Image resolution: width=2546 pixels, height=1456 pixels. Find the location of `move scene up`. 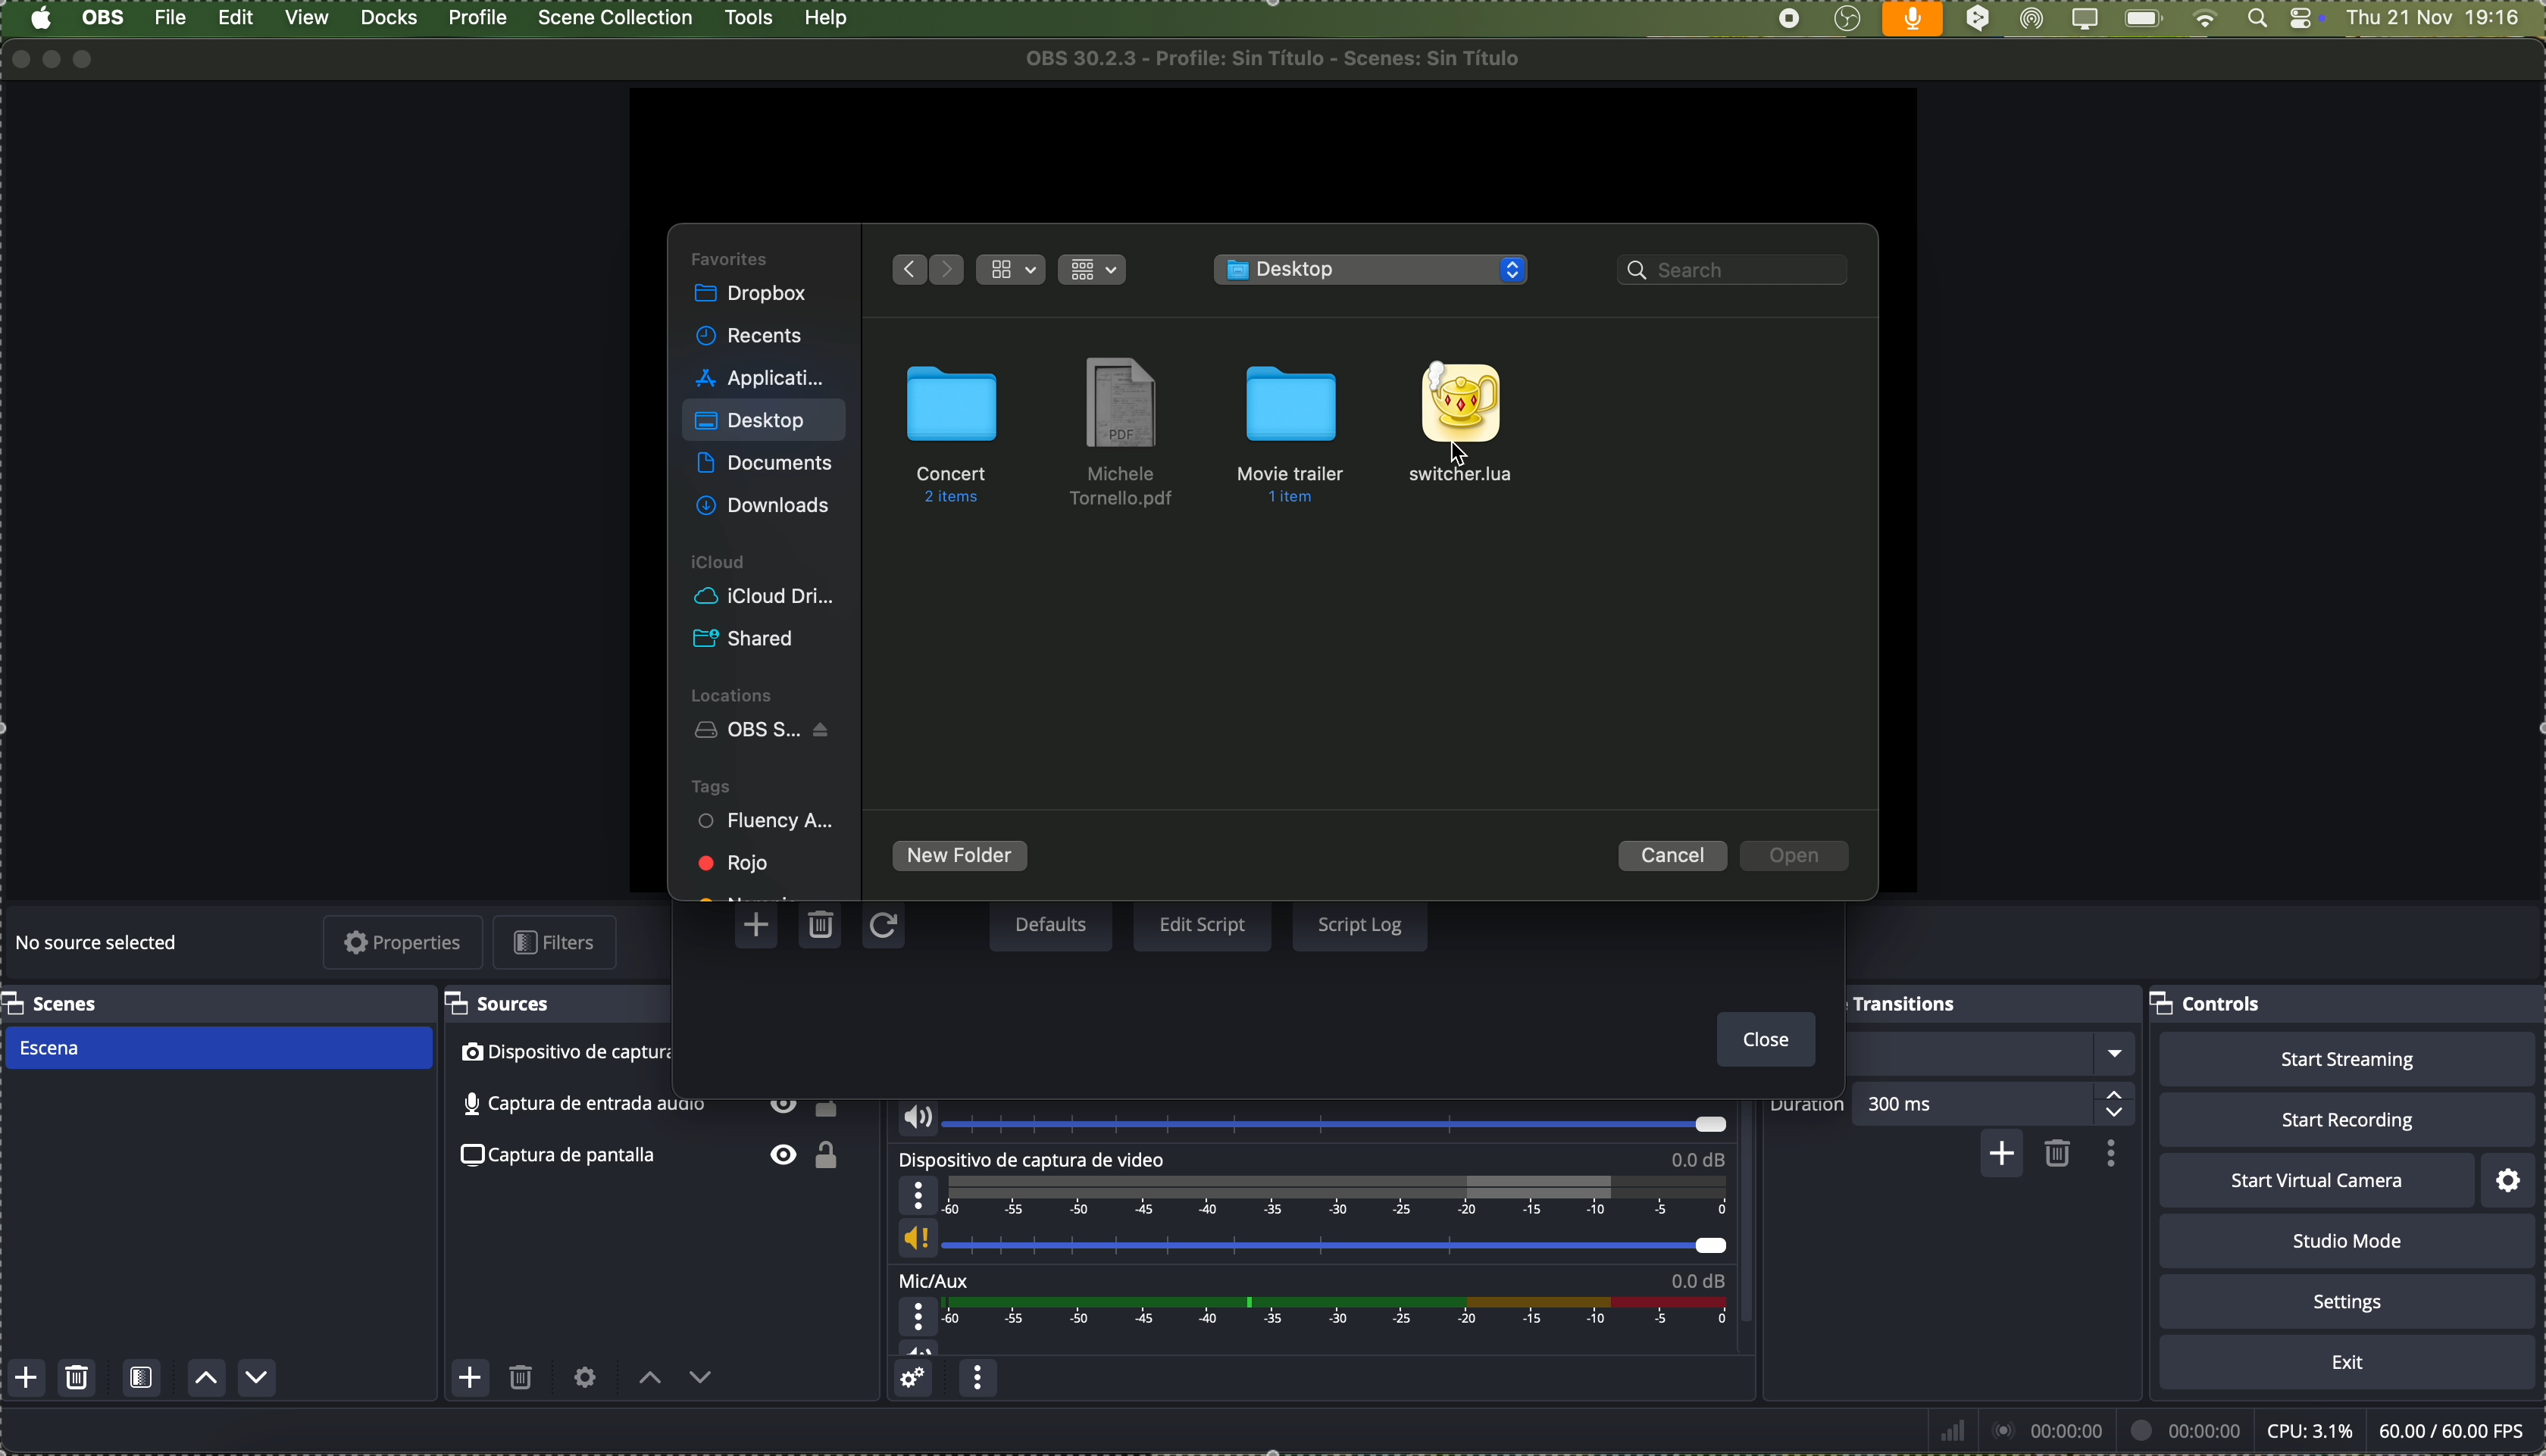

move scene up is located at coordinates (208, 1380).